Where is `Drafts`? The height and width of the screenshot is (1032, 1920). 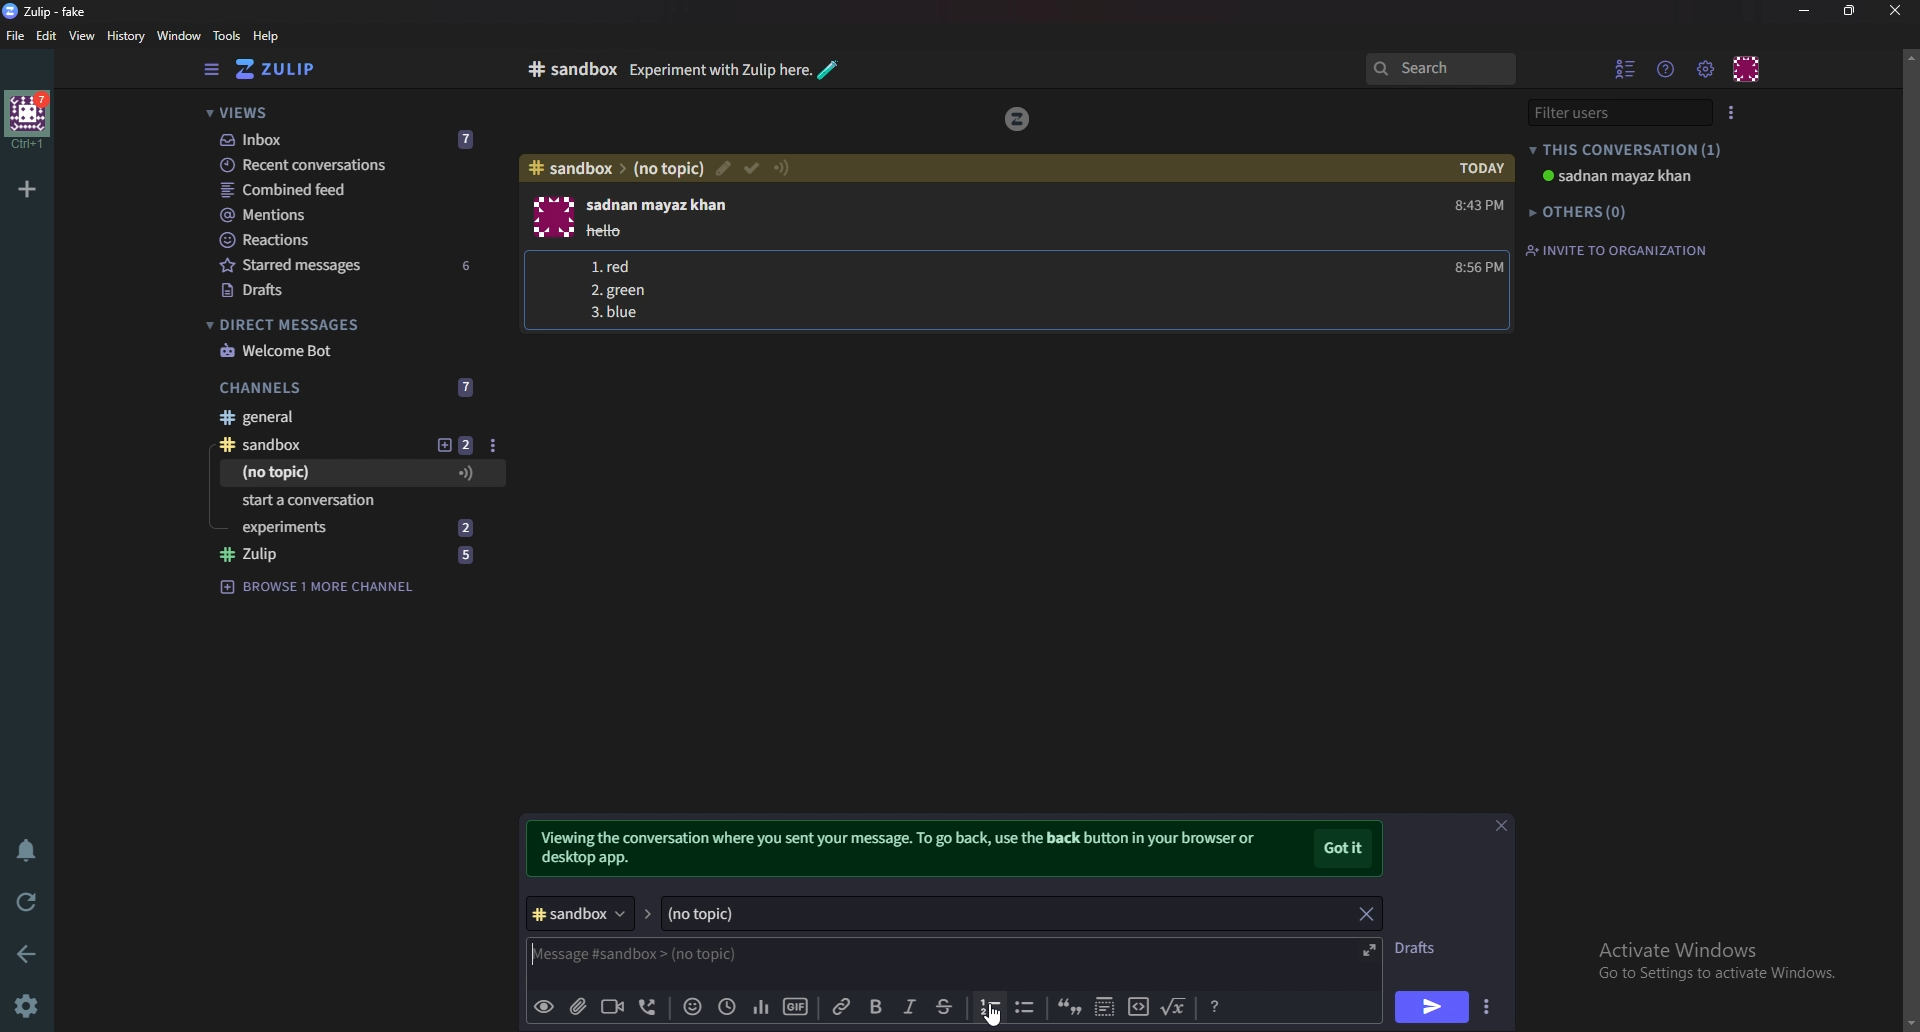 Drafts is located at coordinates (1426, 947).